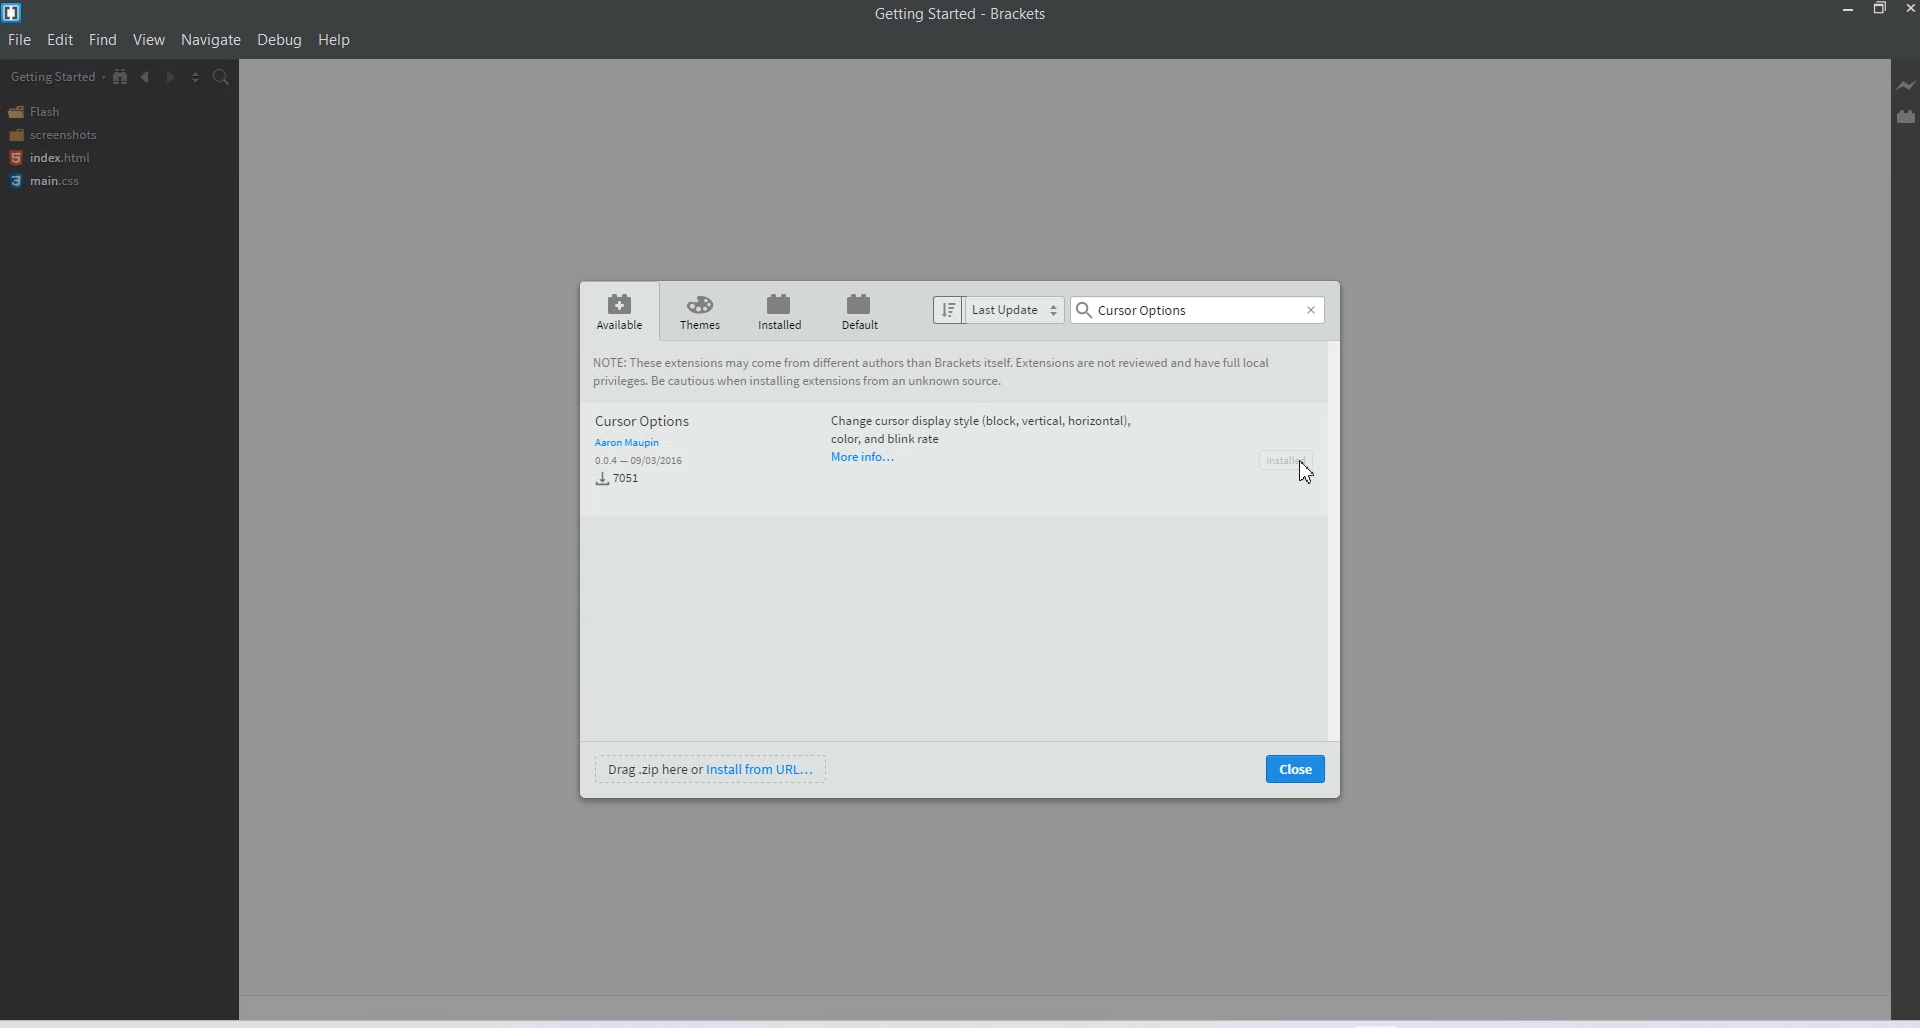 The image size is (1920, 1028). Describe the element at coordinates (57, 76) in the screenshot. I see `Getting Started` at that location.